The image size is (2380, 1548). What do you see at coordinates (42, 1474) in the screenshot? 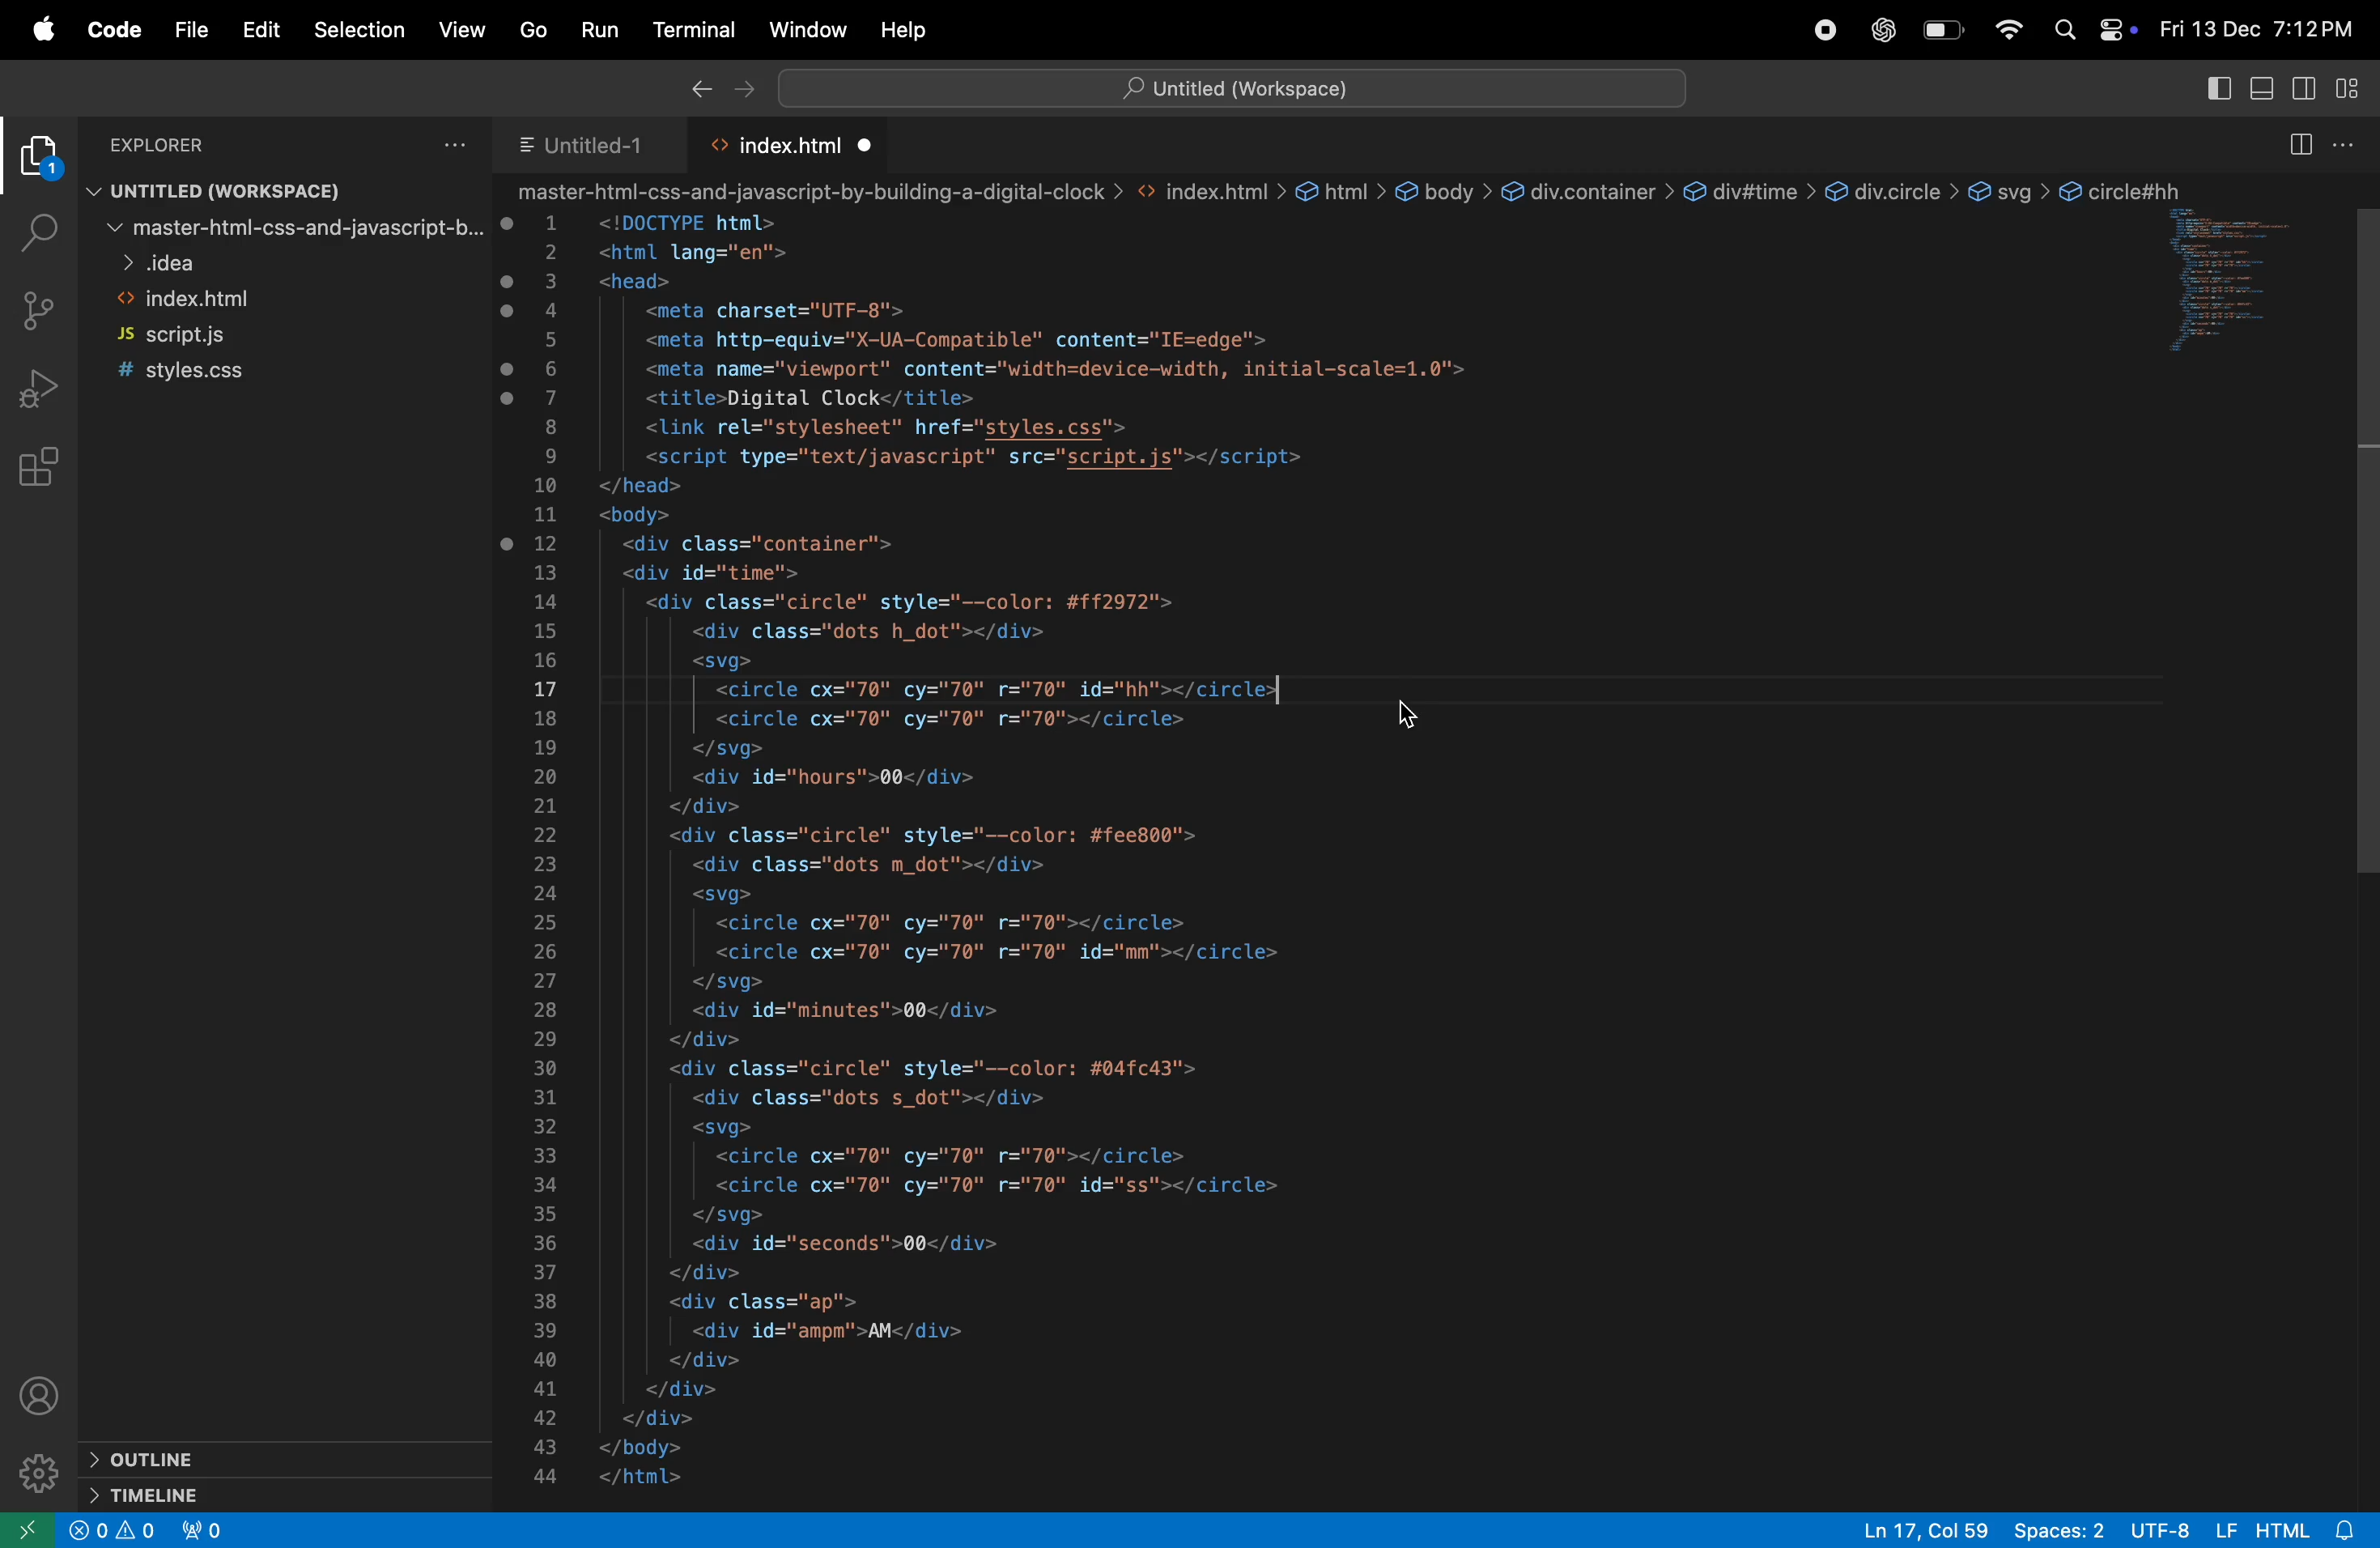
I see `settings` at bounding box center [42, 1474].